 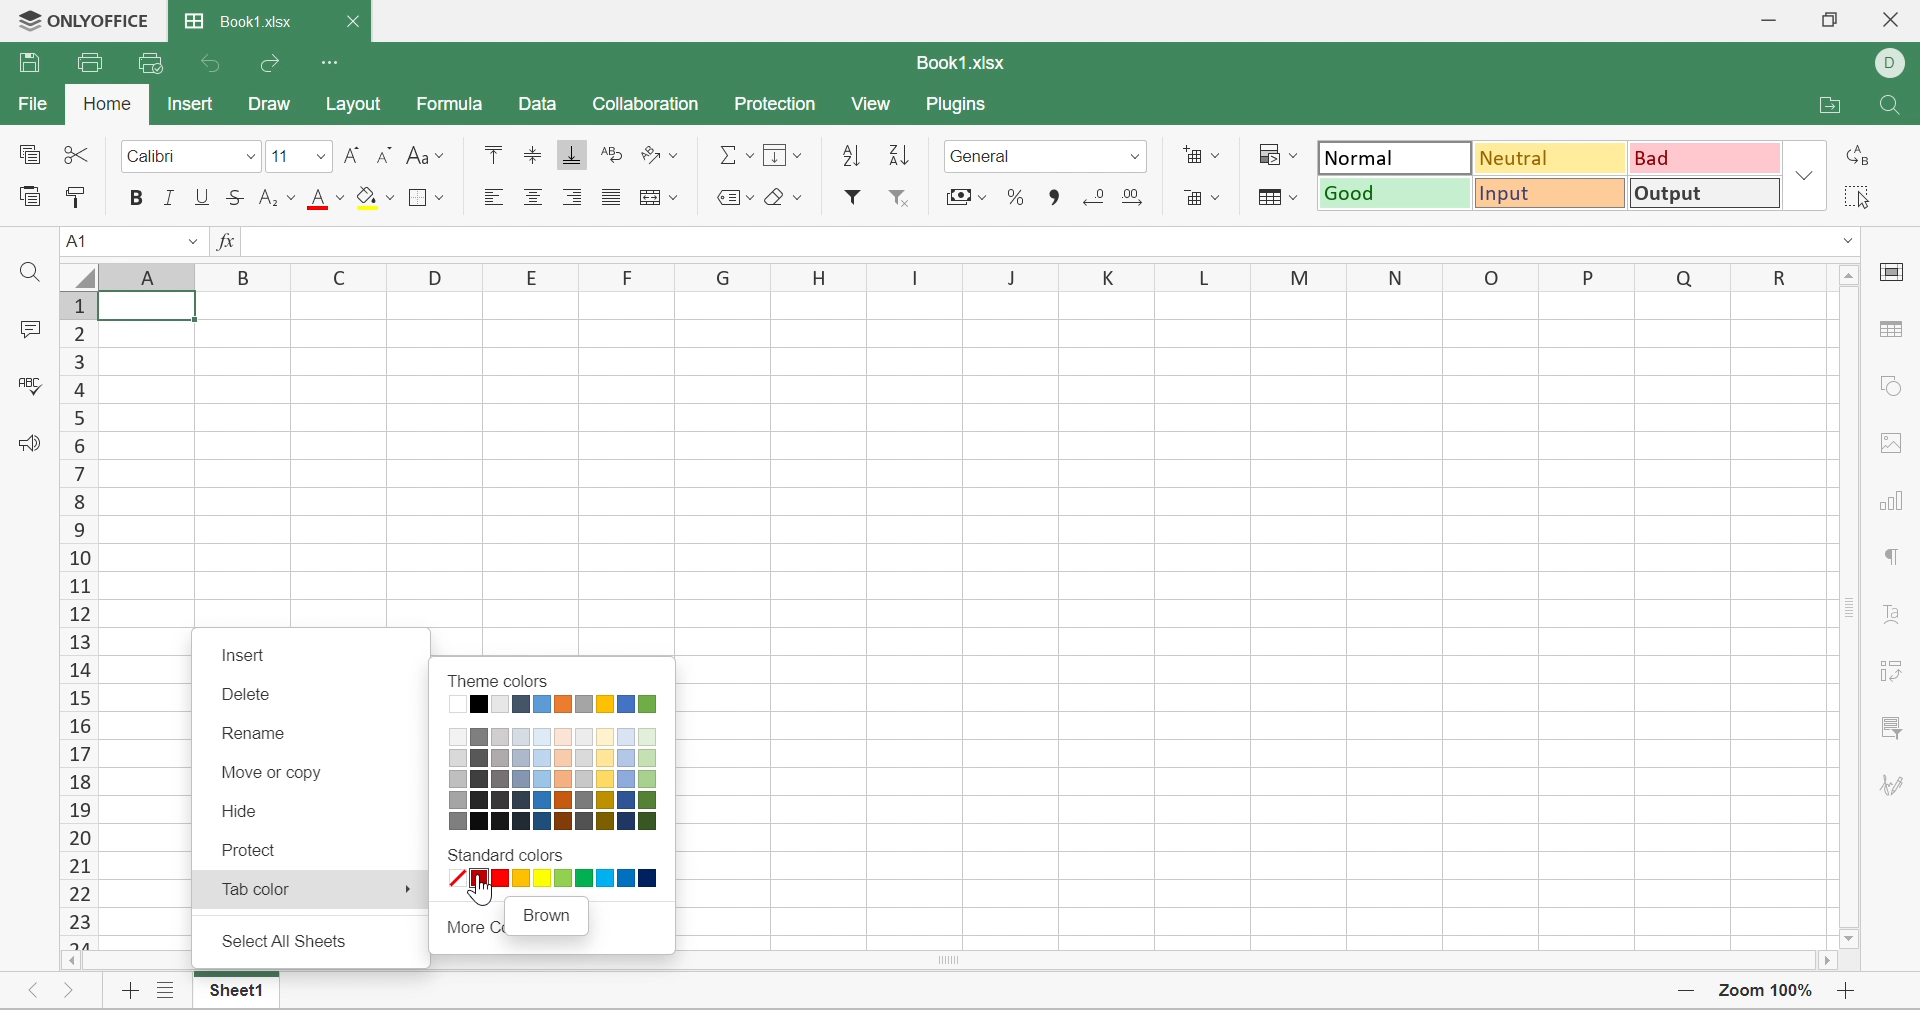 I want to click on Copy, so click(x=30, y=156).